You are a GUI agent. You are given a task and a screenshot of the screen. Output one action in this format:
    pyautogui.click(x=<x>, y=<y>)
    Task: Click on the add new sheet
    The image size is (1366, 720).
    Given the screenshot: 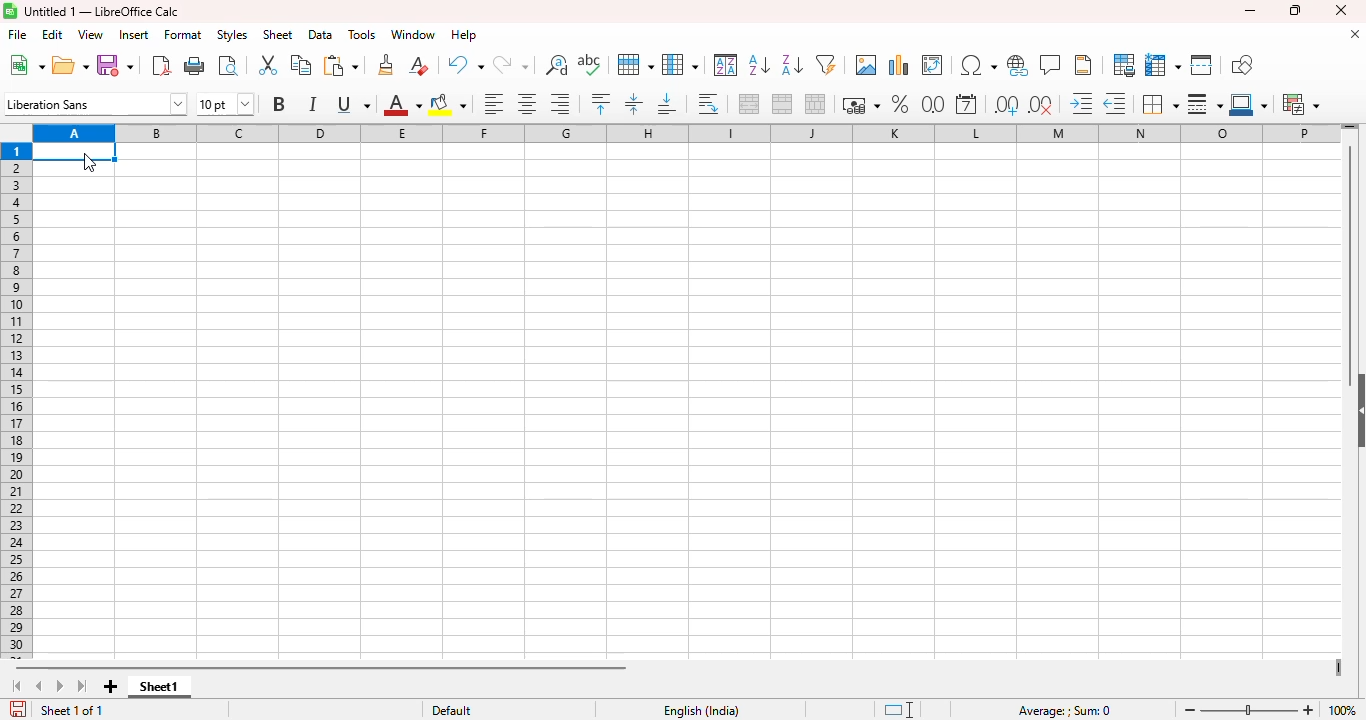 What is the action you would take?
    pyautogui.click(x=111, y=686)
    